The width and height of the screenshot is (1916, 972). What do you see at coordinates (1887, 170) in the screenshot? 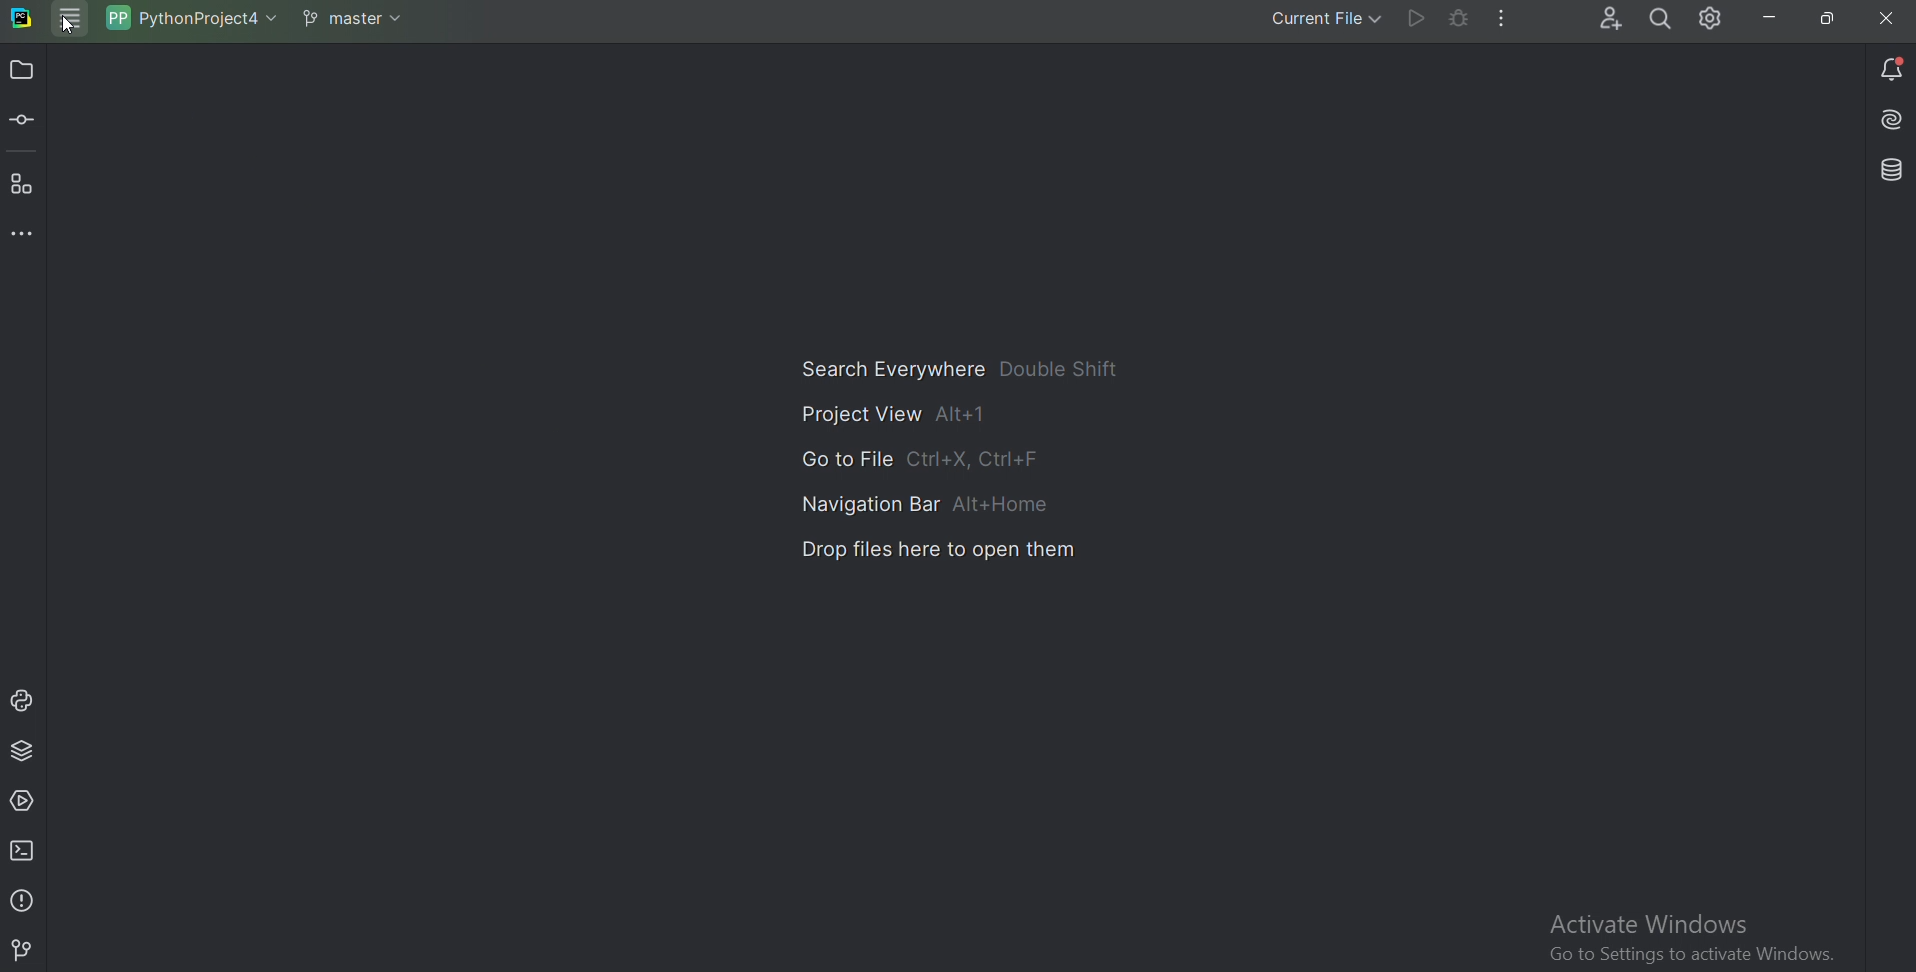
I see `Database` at bounding box center [1887, 170].